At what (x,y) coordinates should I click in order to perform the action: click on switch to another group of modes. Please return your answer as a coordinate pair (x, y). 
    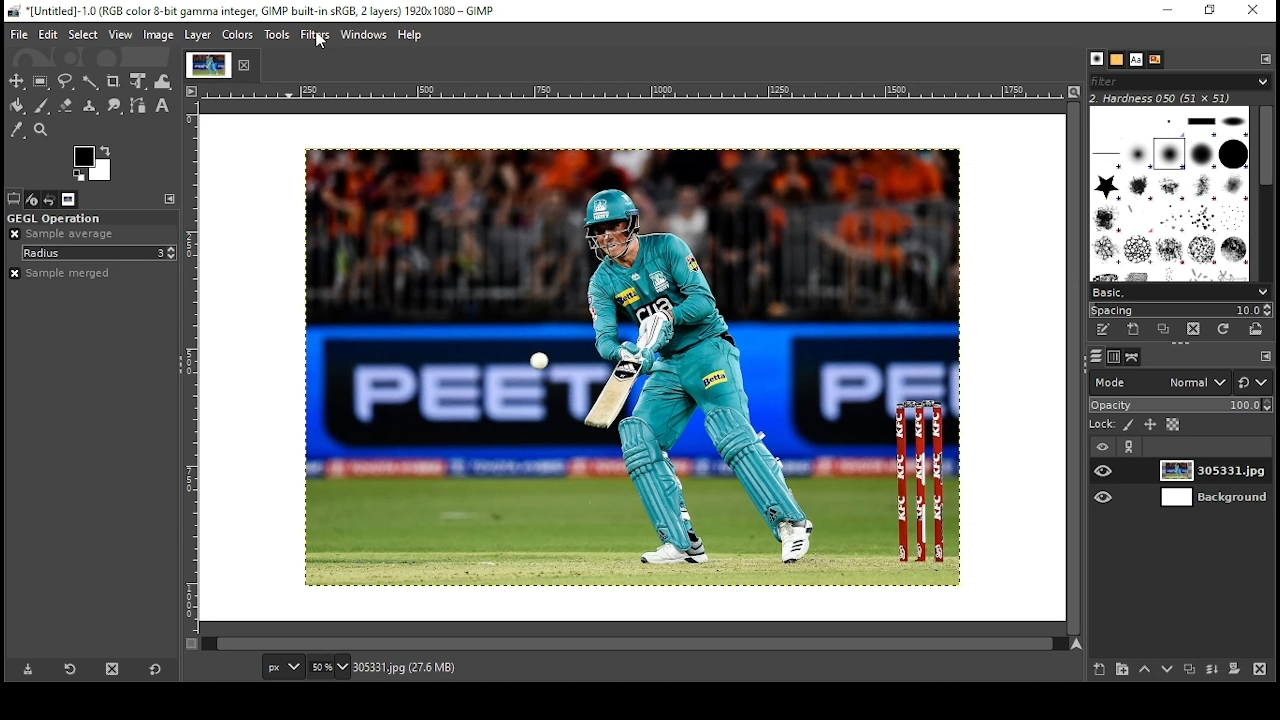
    Looking at the image, I should click on (1255, 382).